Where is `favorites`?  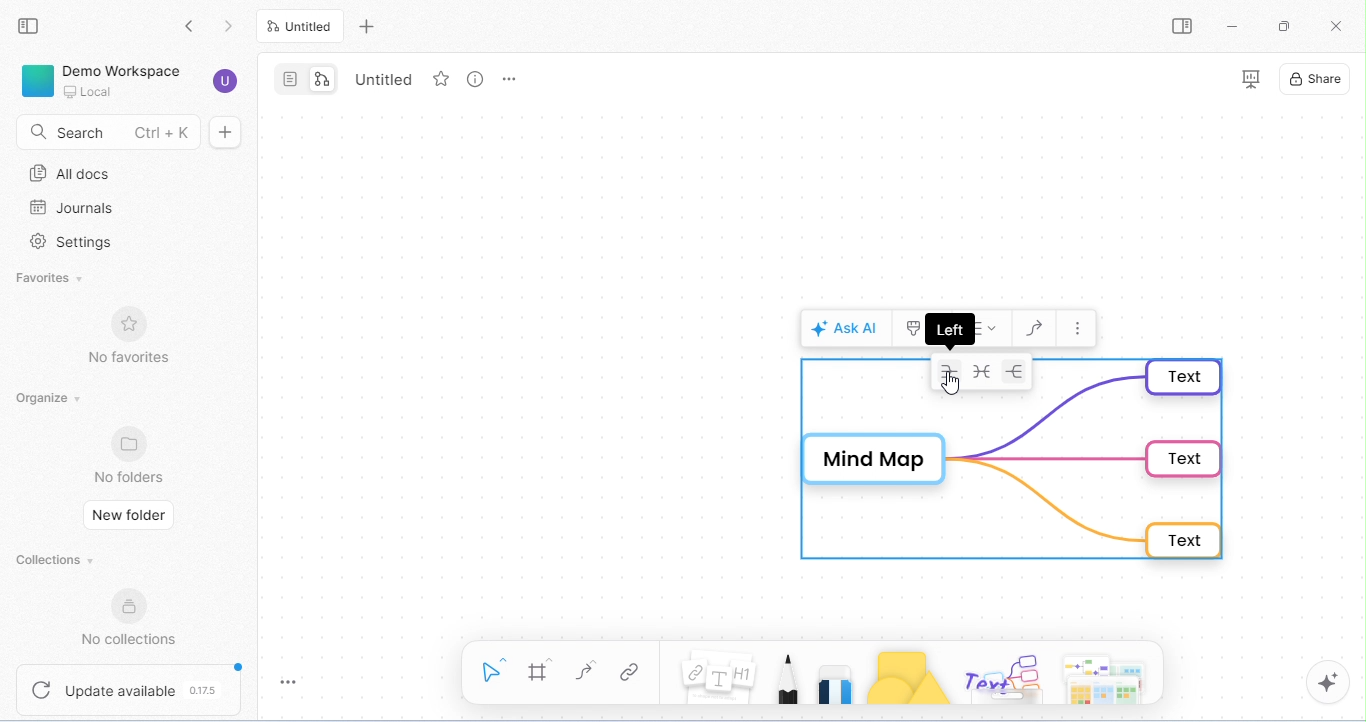 favorites is located at coordinates (56, 278).